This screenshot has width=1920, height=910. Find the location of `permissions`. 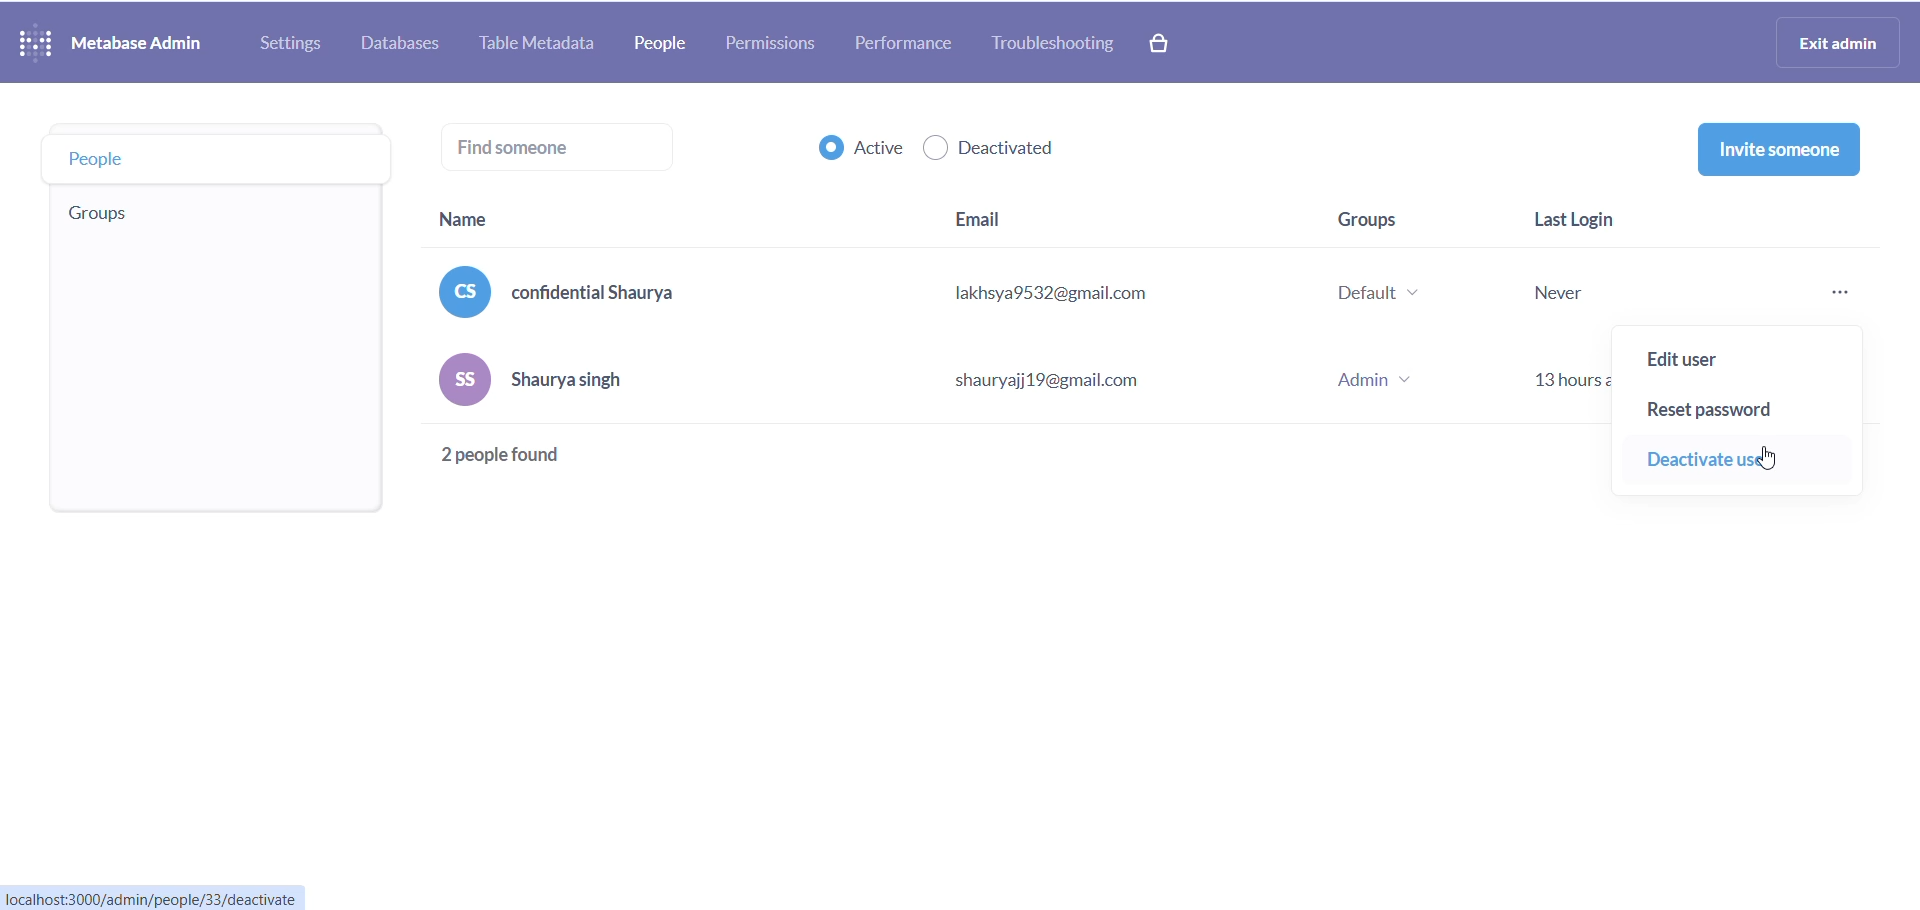

permissions is located at coordinates (775, 44).